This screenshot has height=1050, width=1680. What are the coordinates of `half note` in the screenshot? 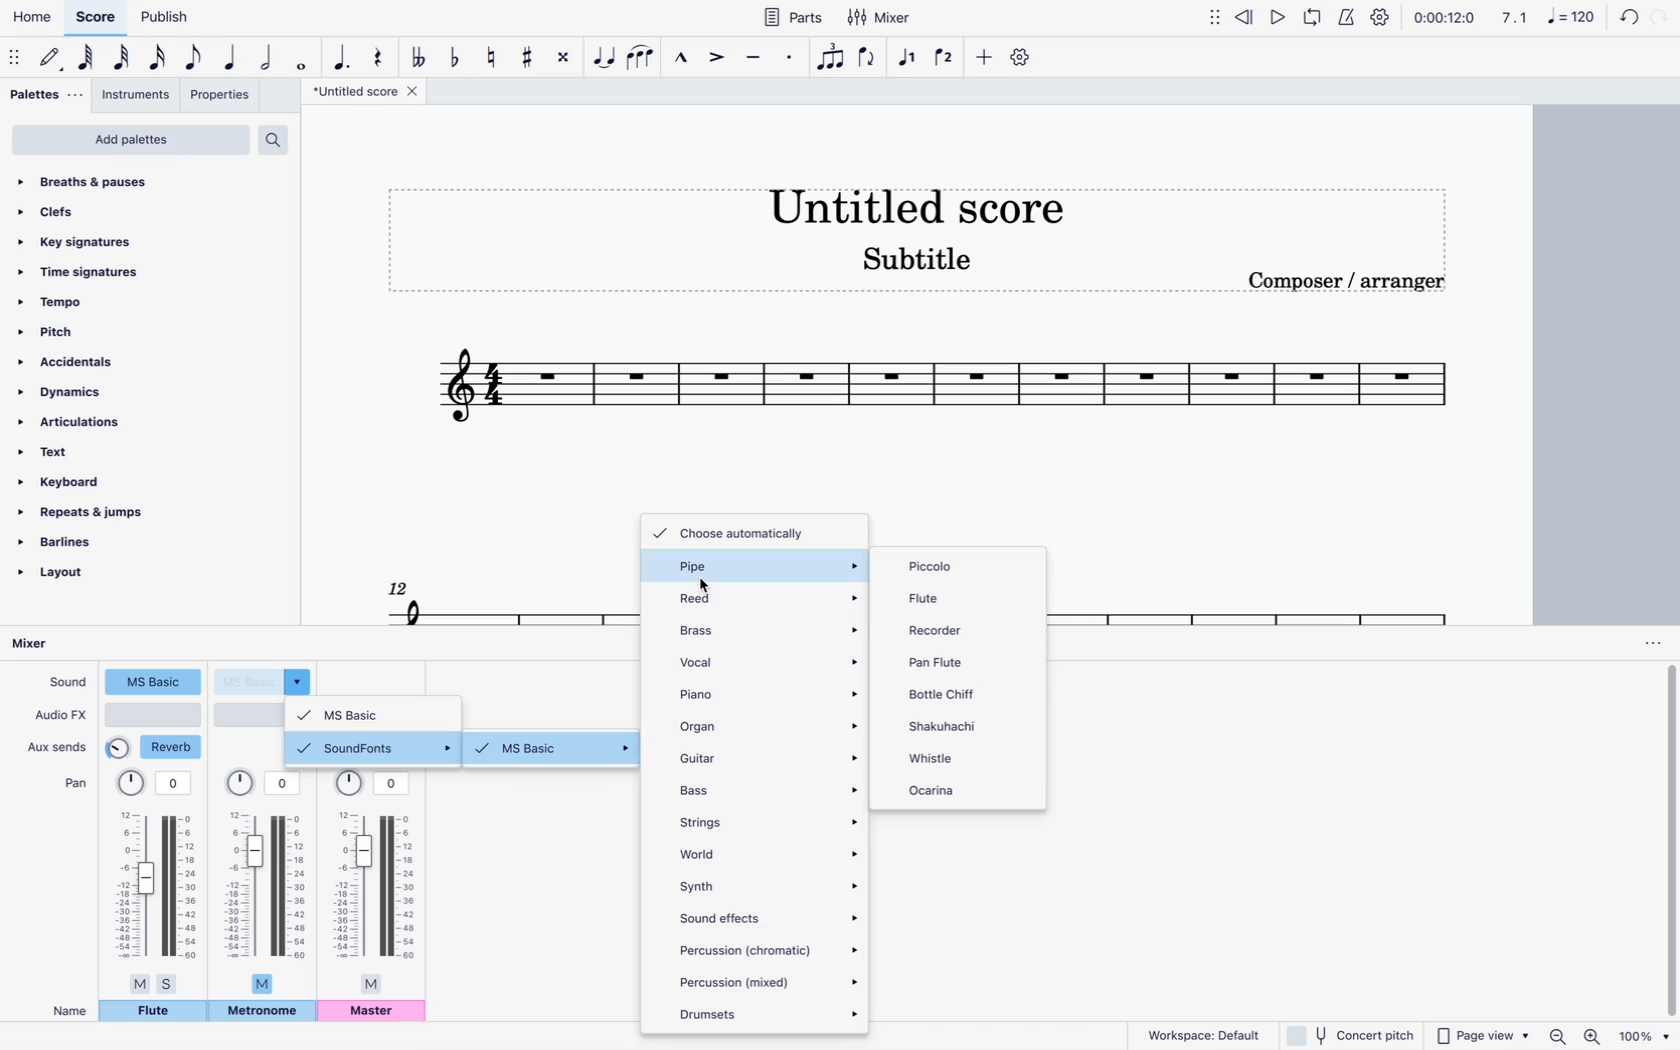 It's located at (270, 58).